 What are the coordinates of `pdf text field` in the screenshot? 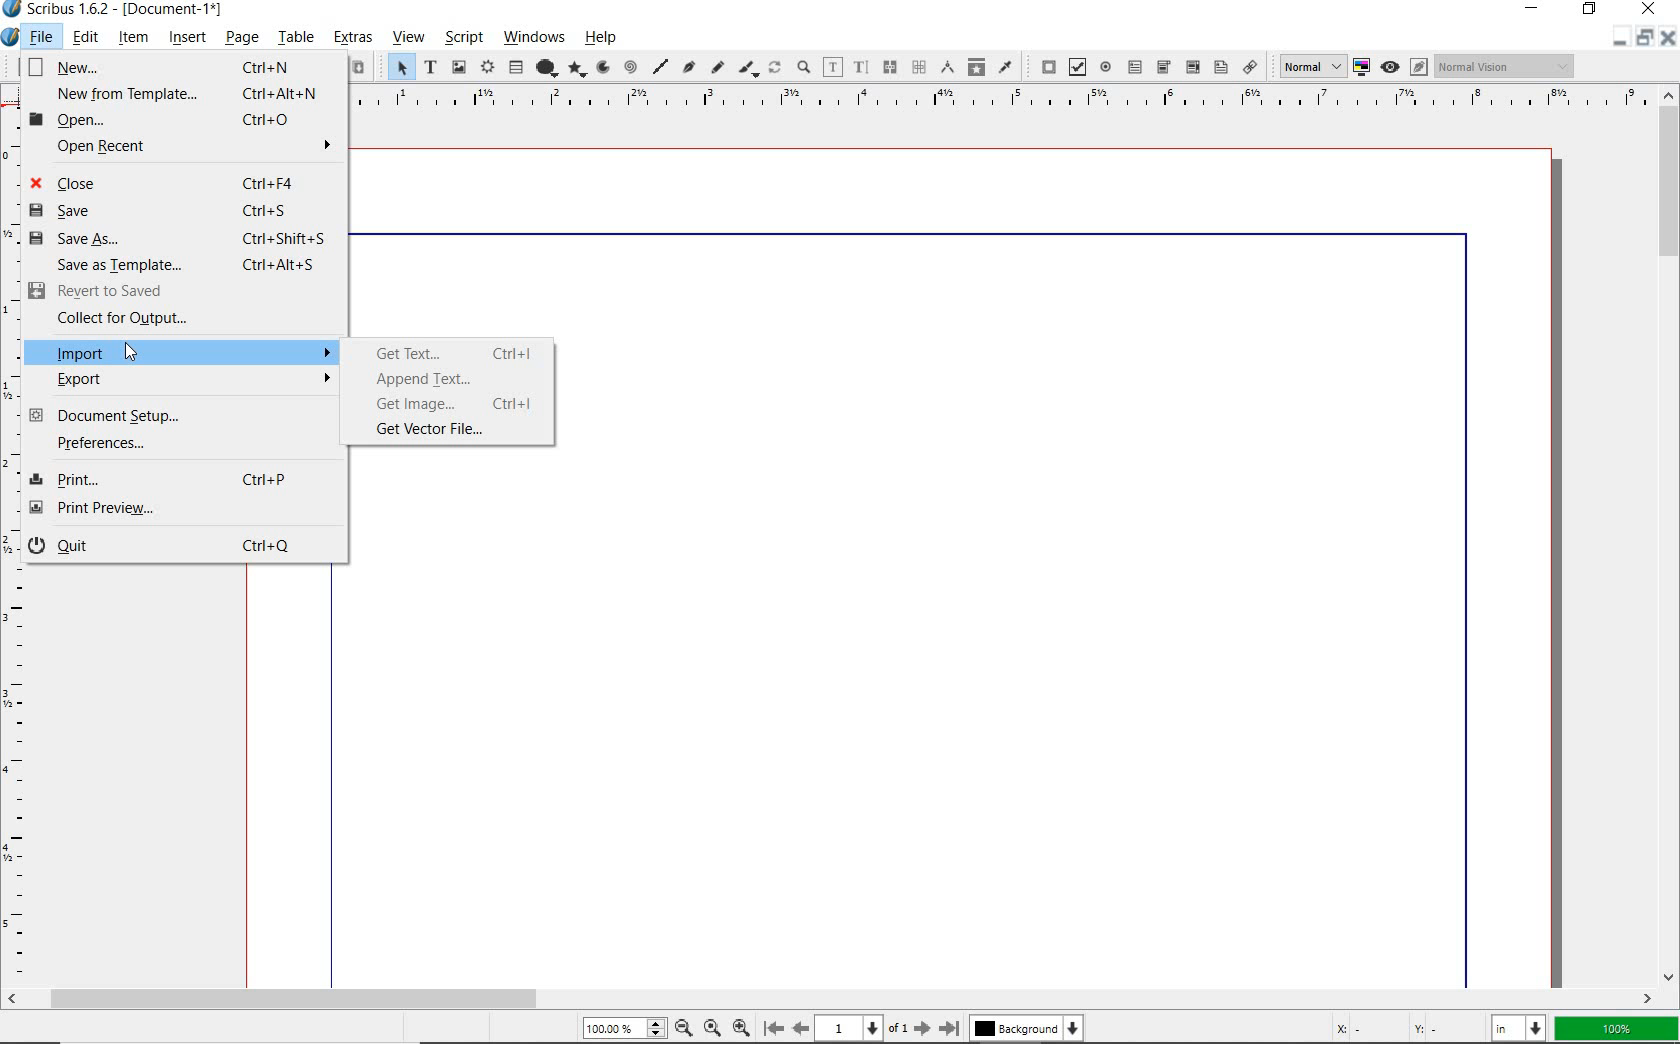 It's located at (1135, 66).